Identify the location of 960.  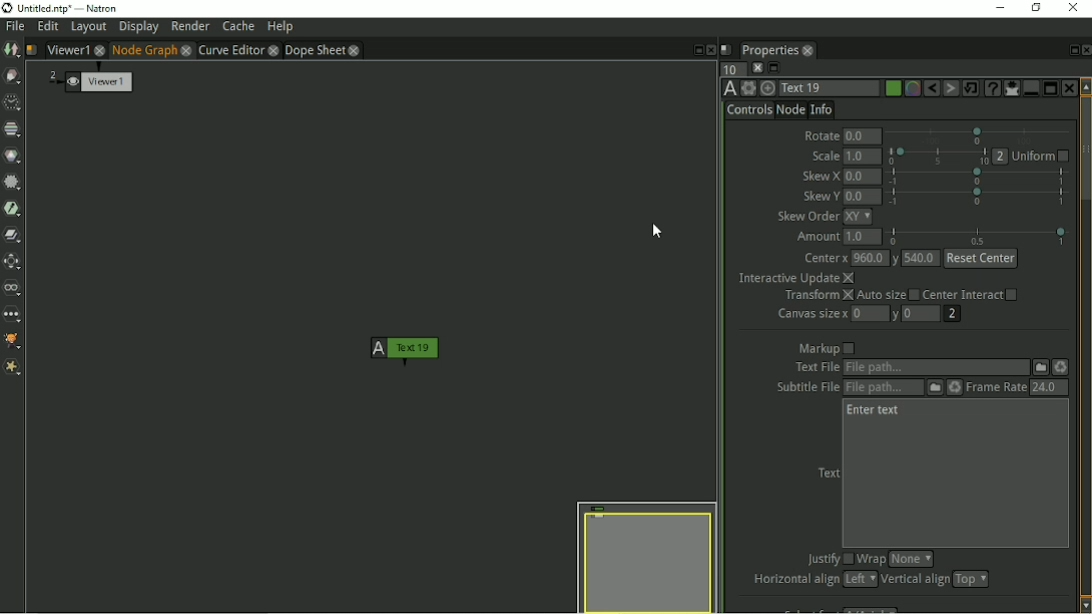
(871, 258).